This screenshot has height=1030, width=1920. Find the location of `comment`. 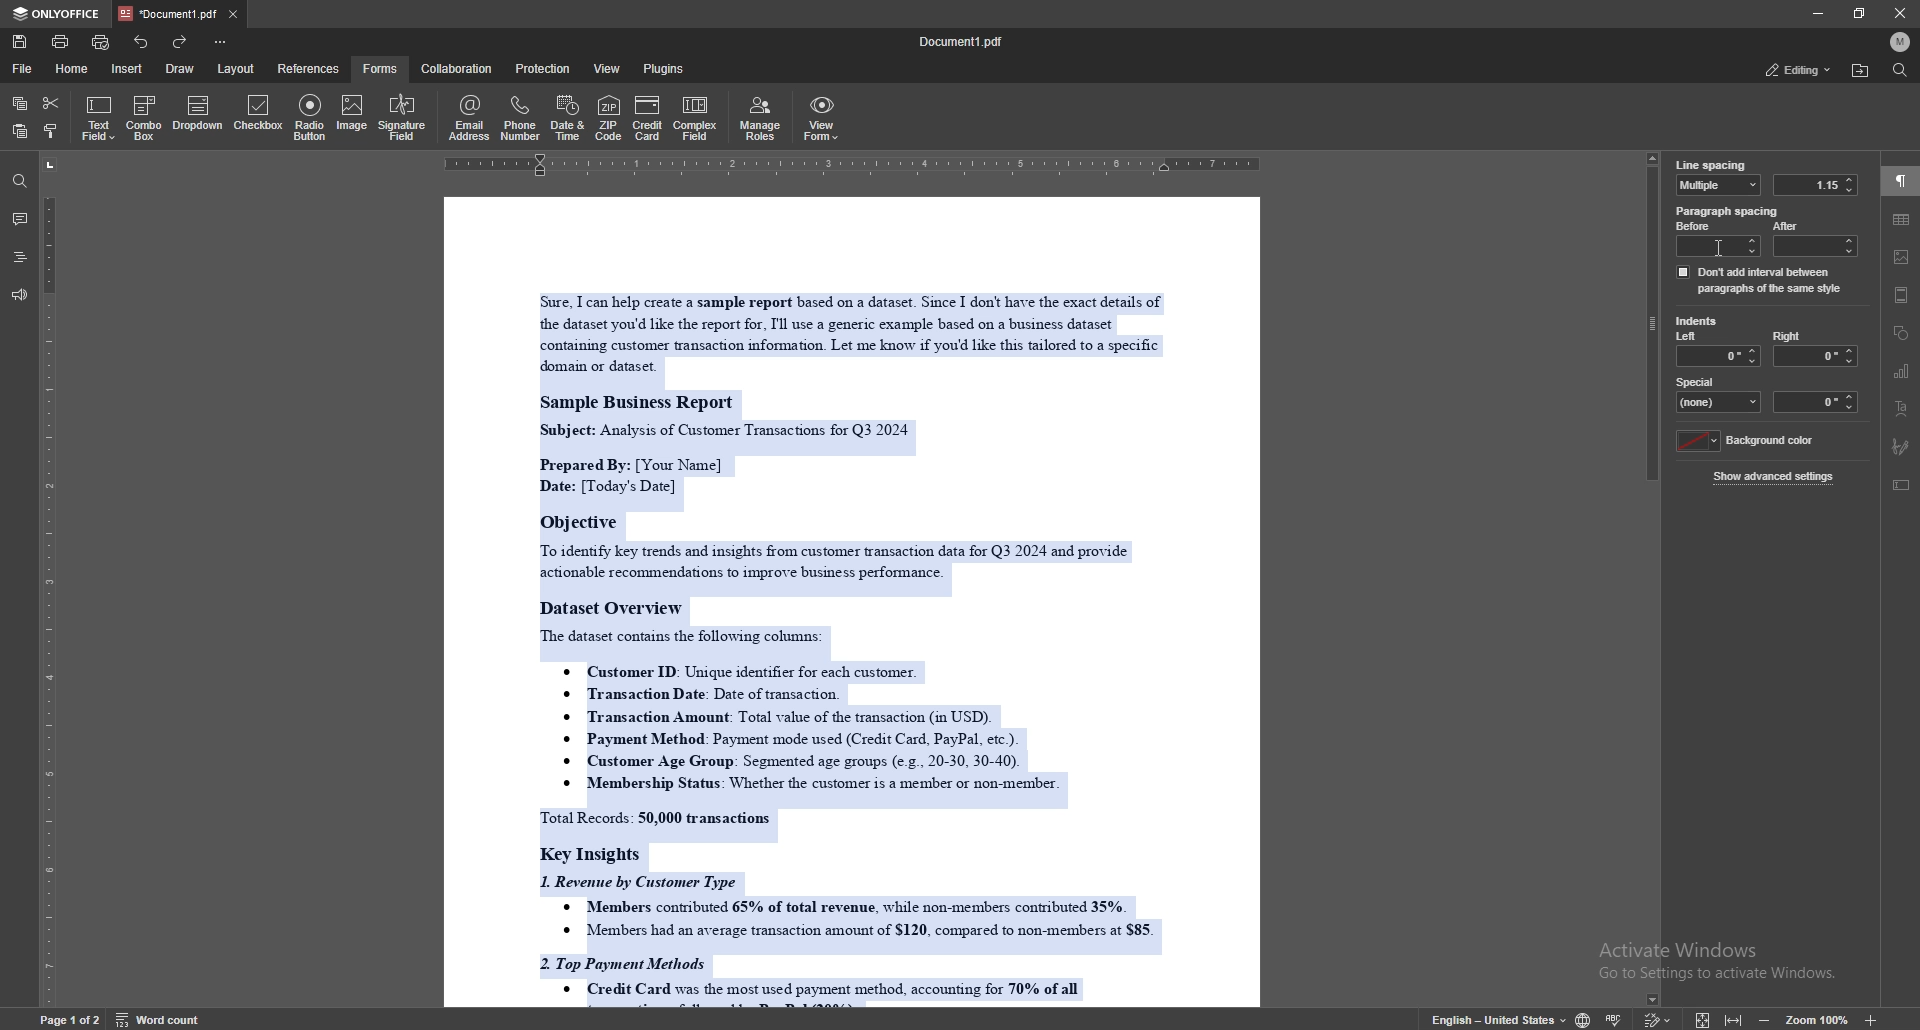

comment is located at coordinates (19, 219).